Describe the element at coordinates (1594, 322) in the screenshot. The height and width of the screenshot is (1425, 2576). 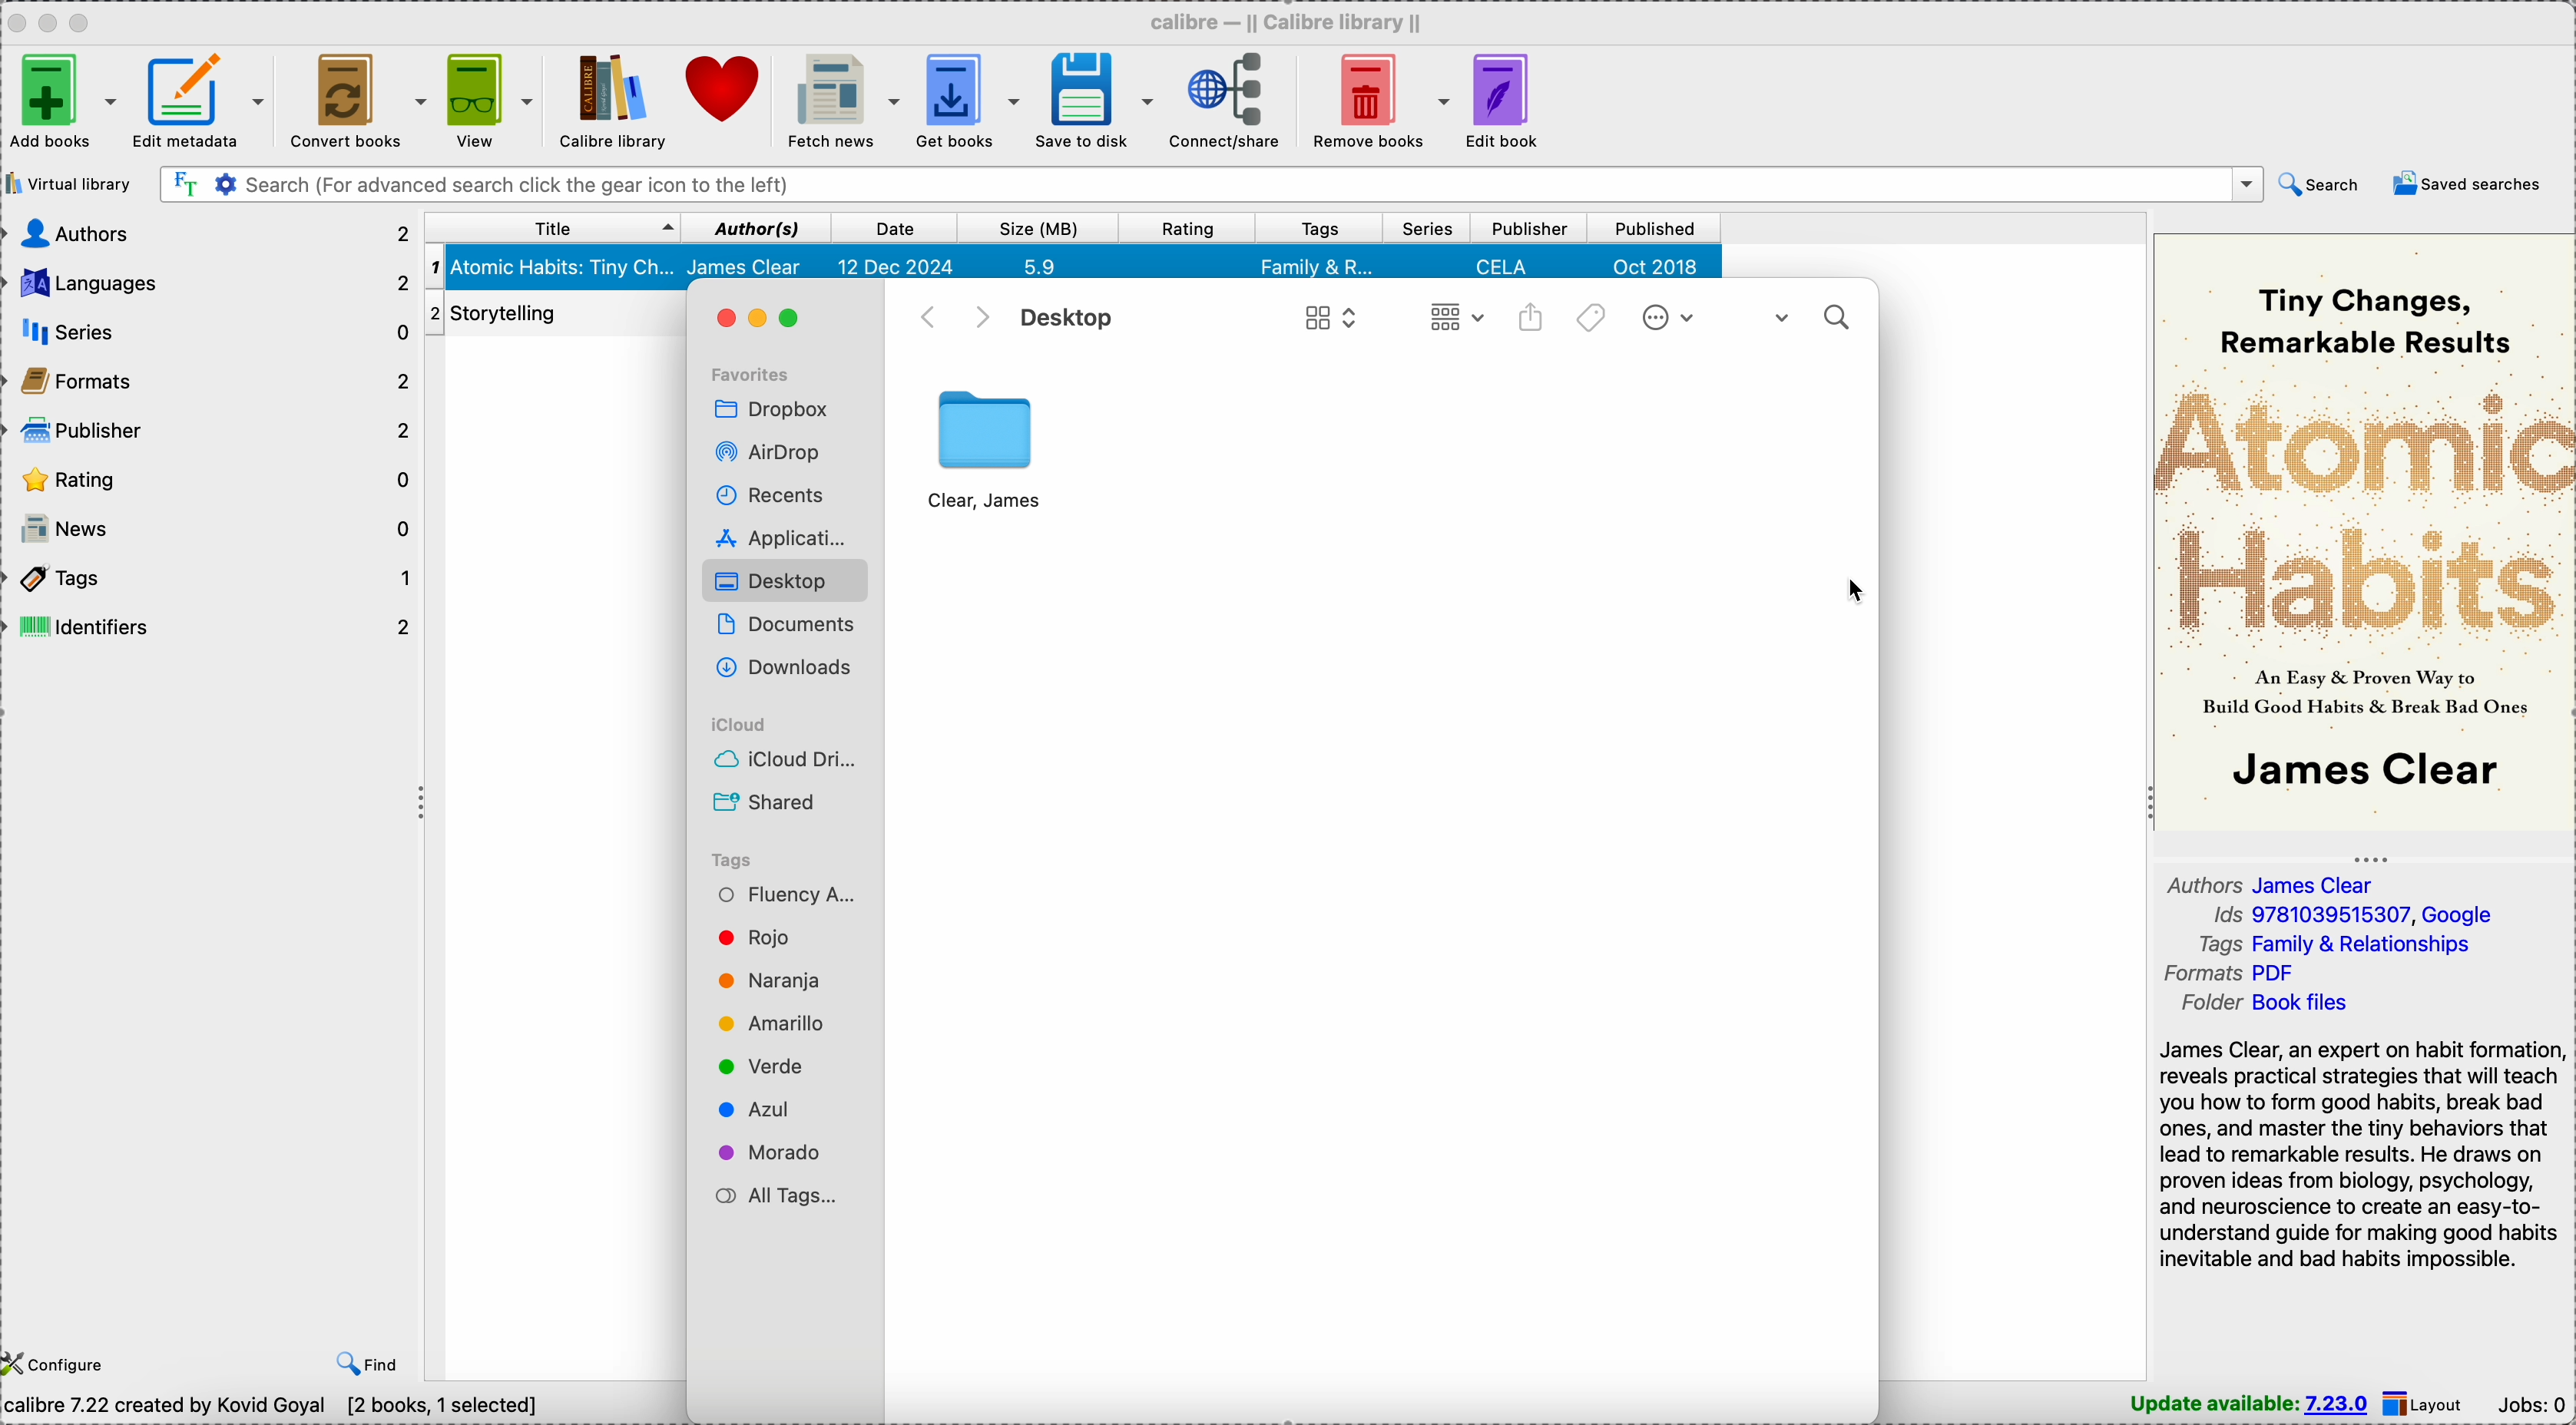
I see `tags` at that location.